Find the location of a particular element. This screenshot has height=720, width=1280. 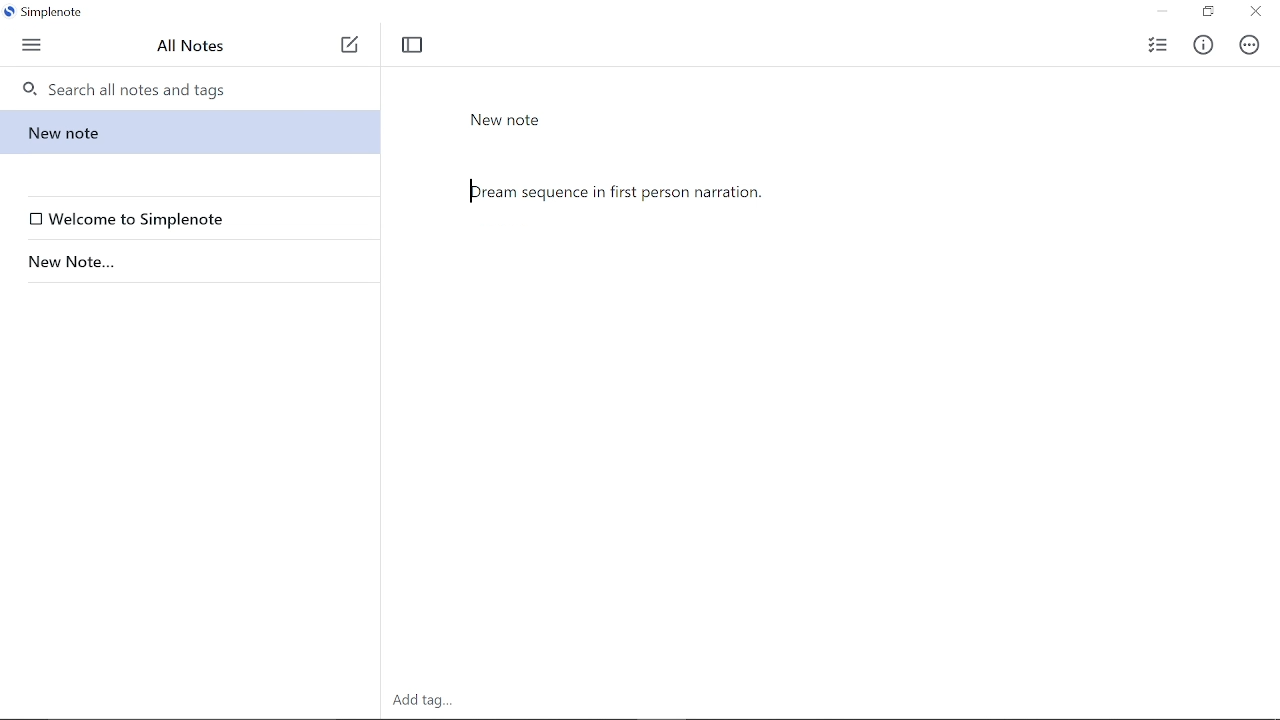

Minimize is located at coordinates (1162, 12).